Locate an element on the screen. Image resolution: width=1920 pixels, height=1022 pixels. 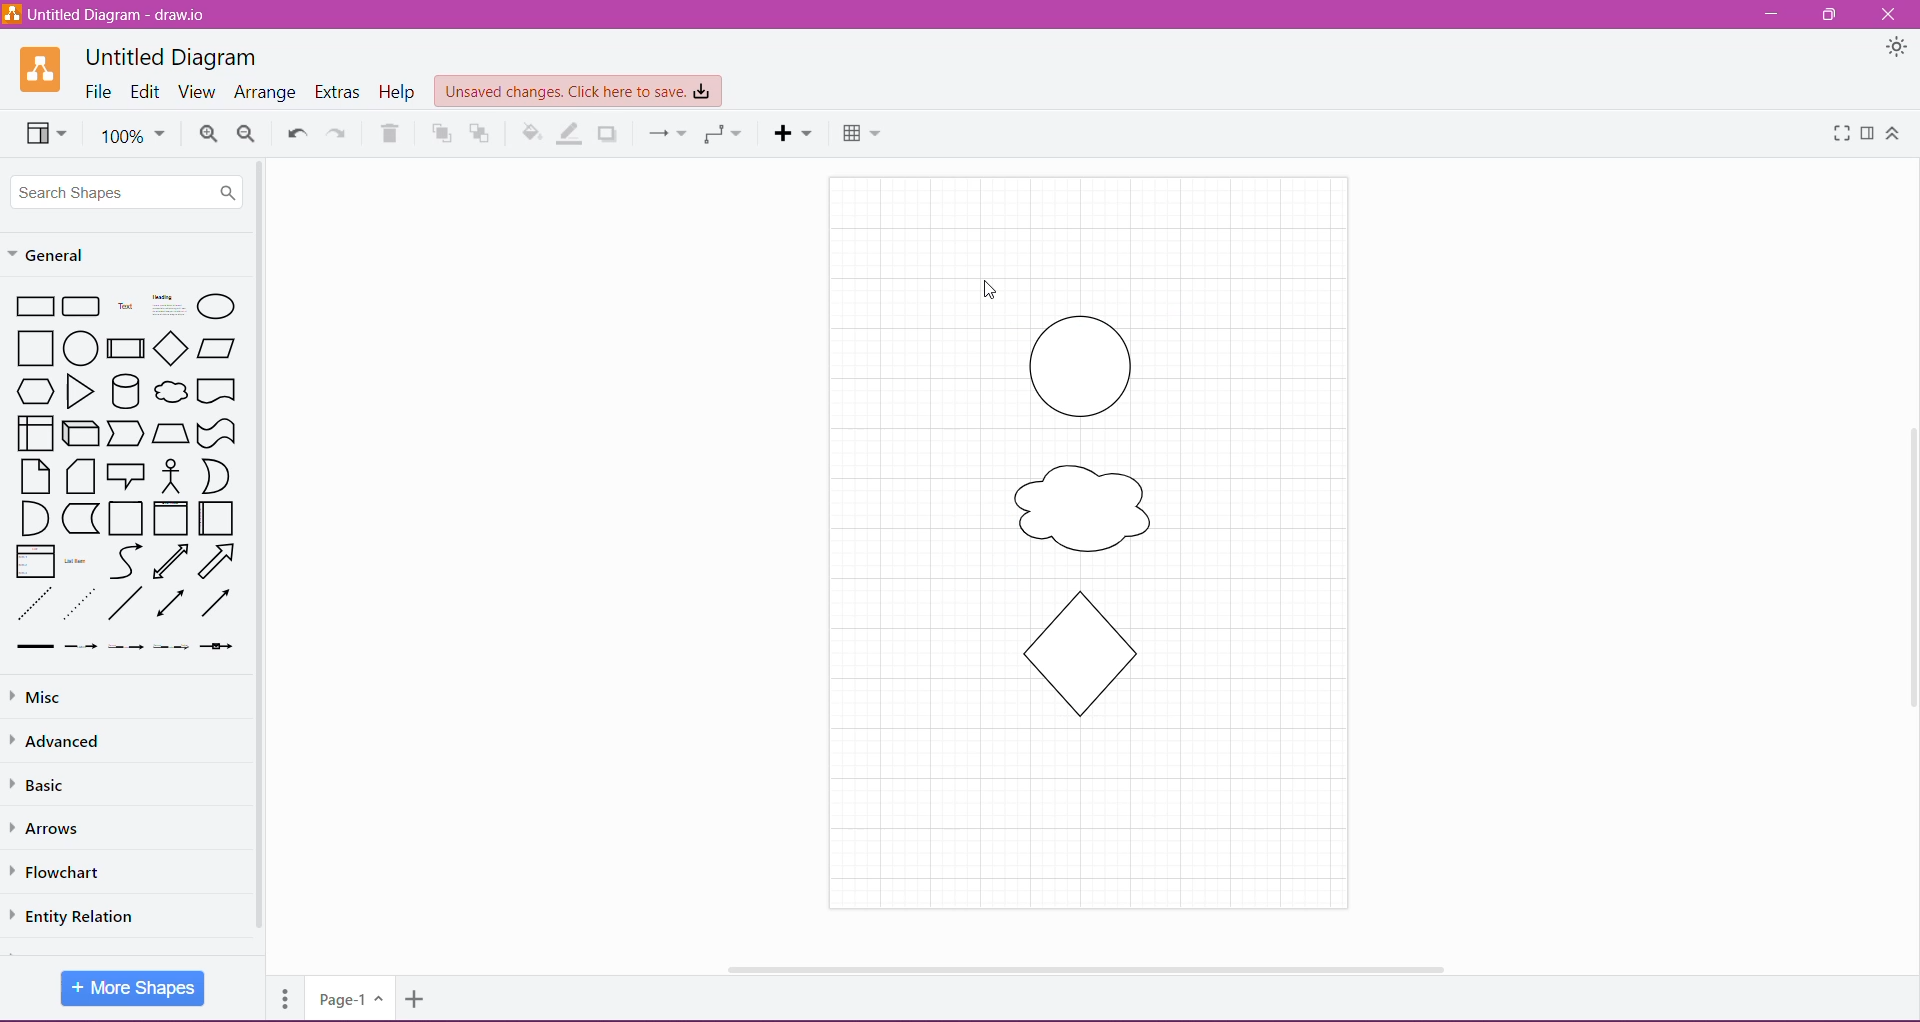
Zoom In is located at coordinates (208, 134).